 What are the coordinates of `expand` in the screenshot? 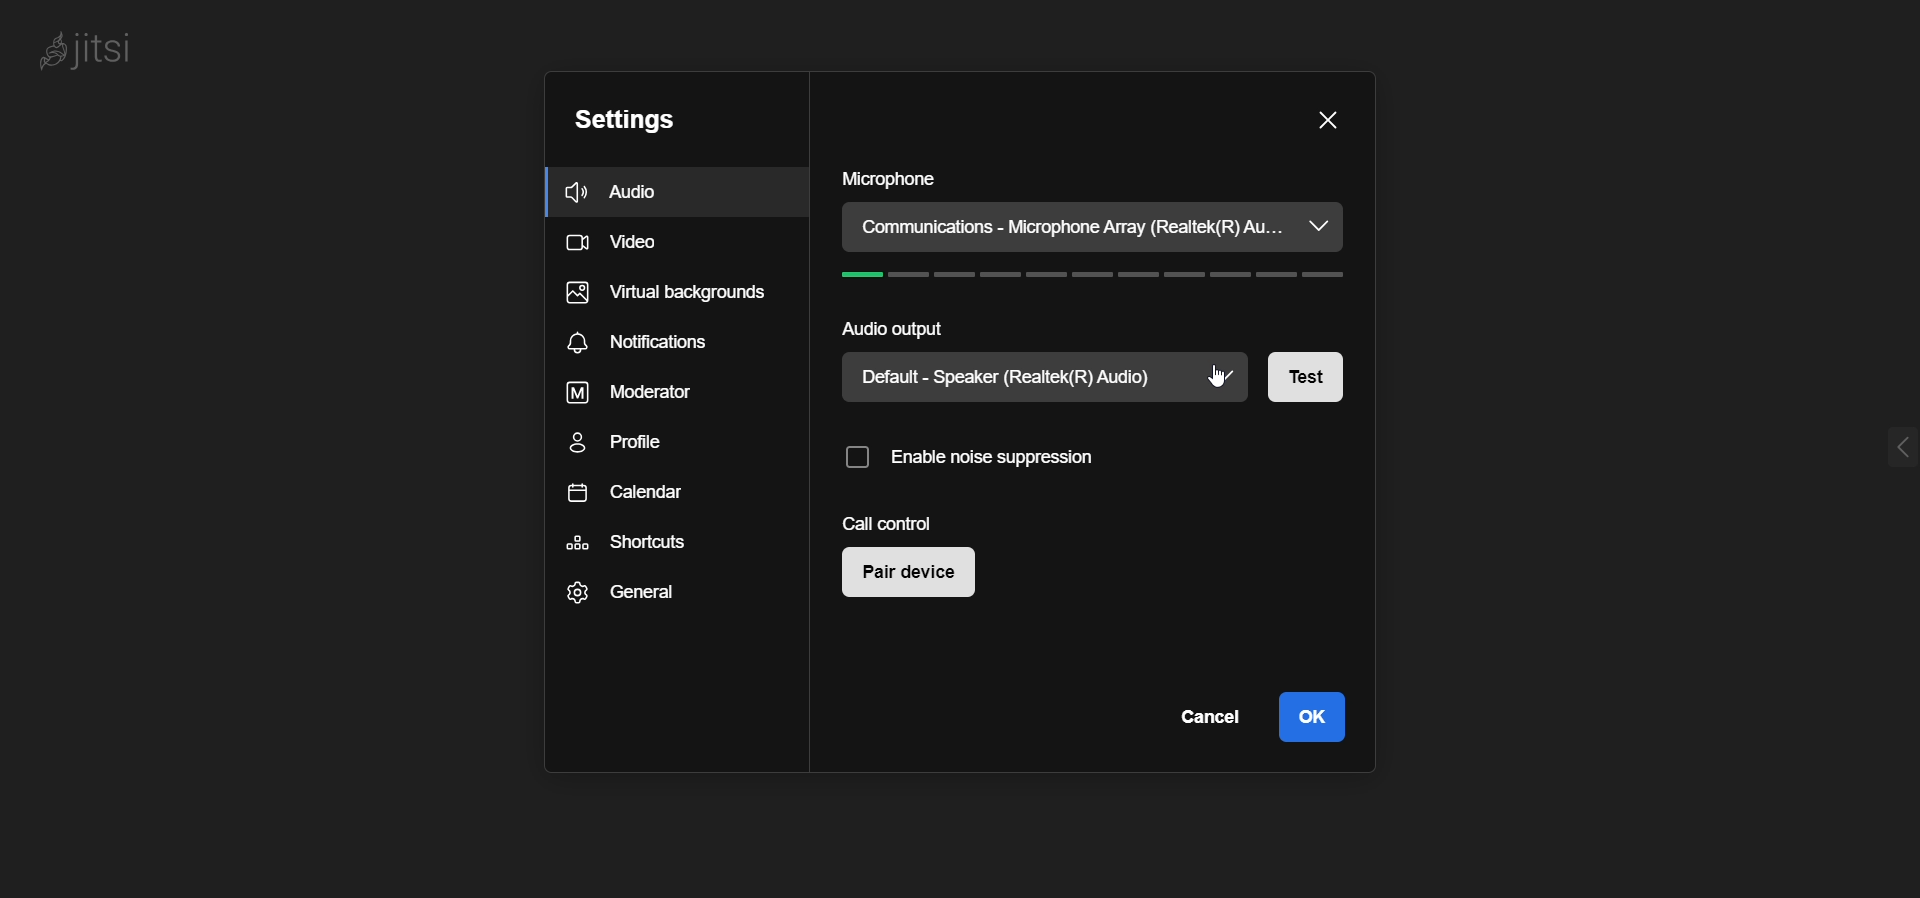 It's located at (1896, 449).